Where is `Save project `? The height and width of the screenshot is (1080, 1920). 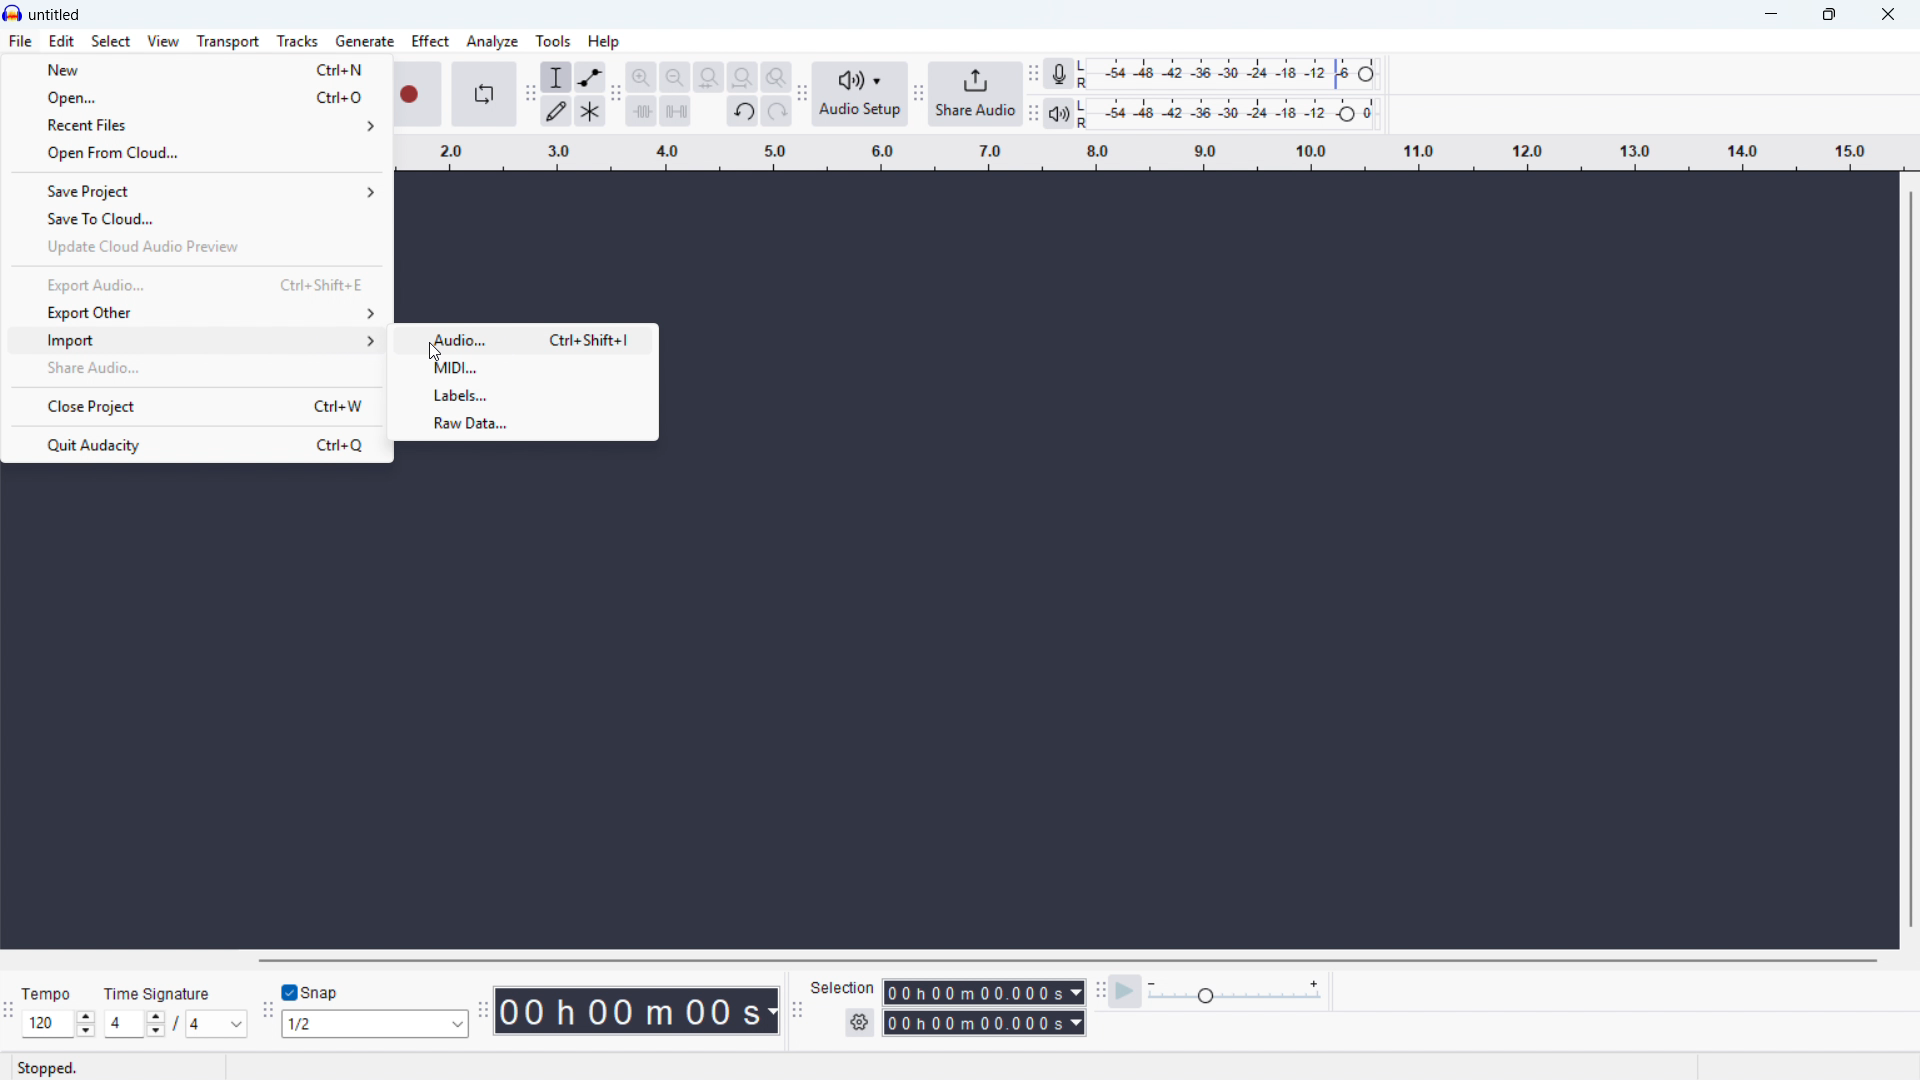 Save project  is located at coordinates (196, 191).